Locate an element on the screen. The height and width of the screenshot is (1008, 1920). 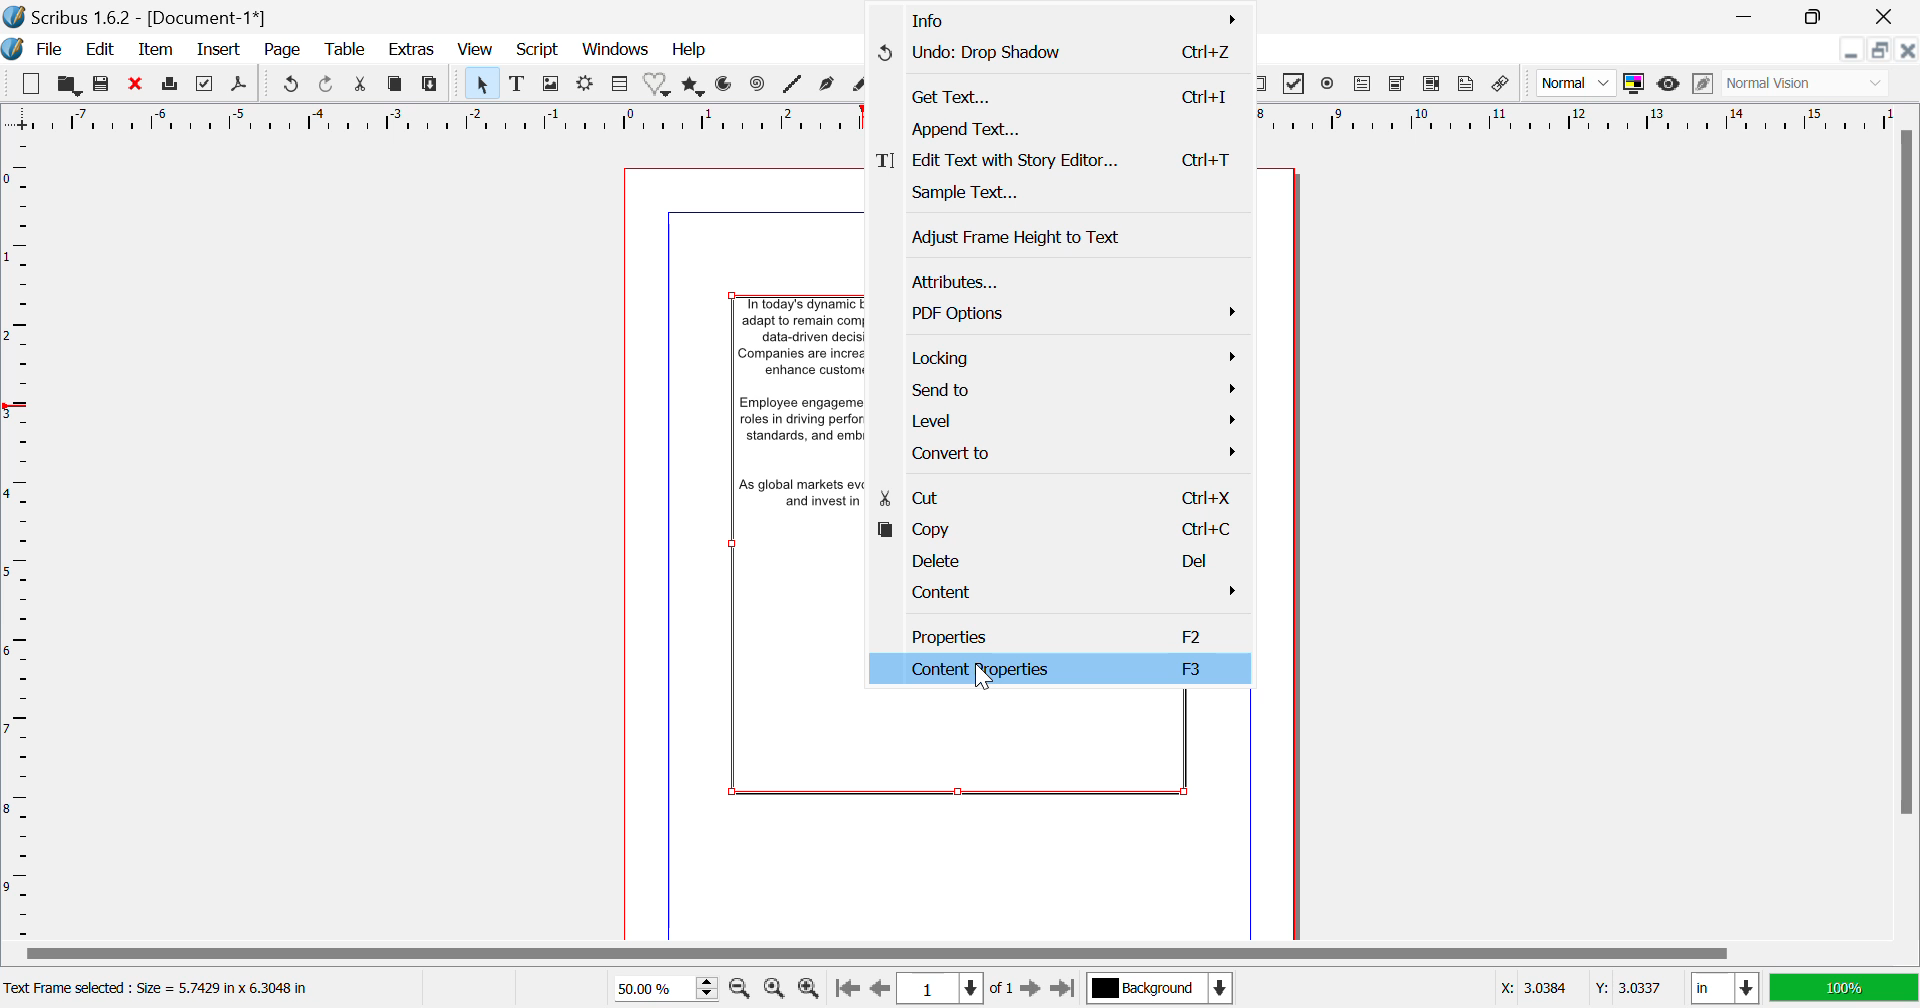
Windows is located at coordinates (616, 49).